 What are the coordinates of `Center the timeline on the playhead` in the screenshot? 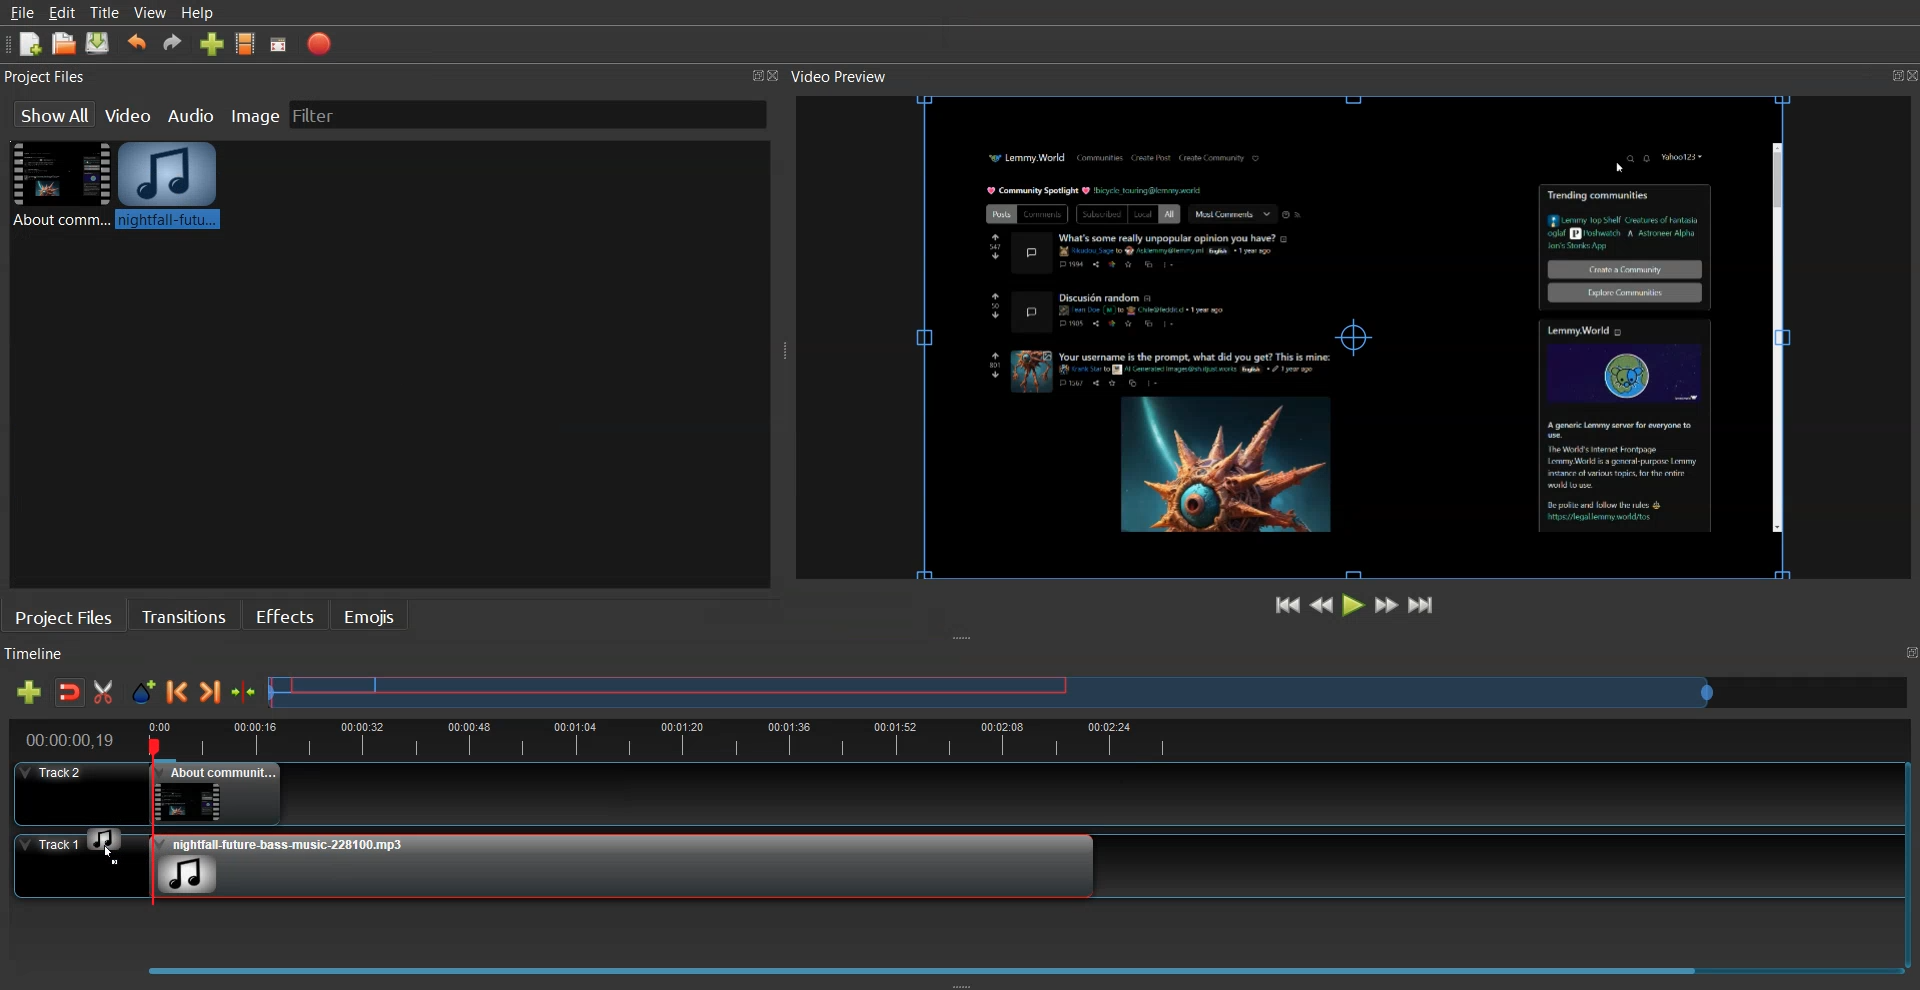 It's located at (245, 692).